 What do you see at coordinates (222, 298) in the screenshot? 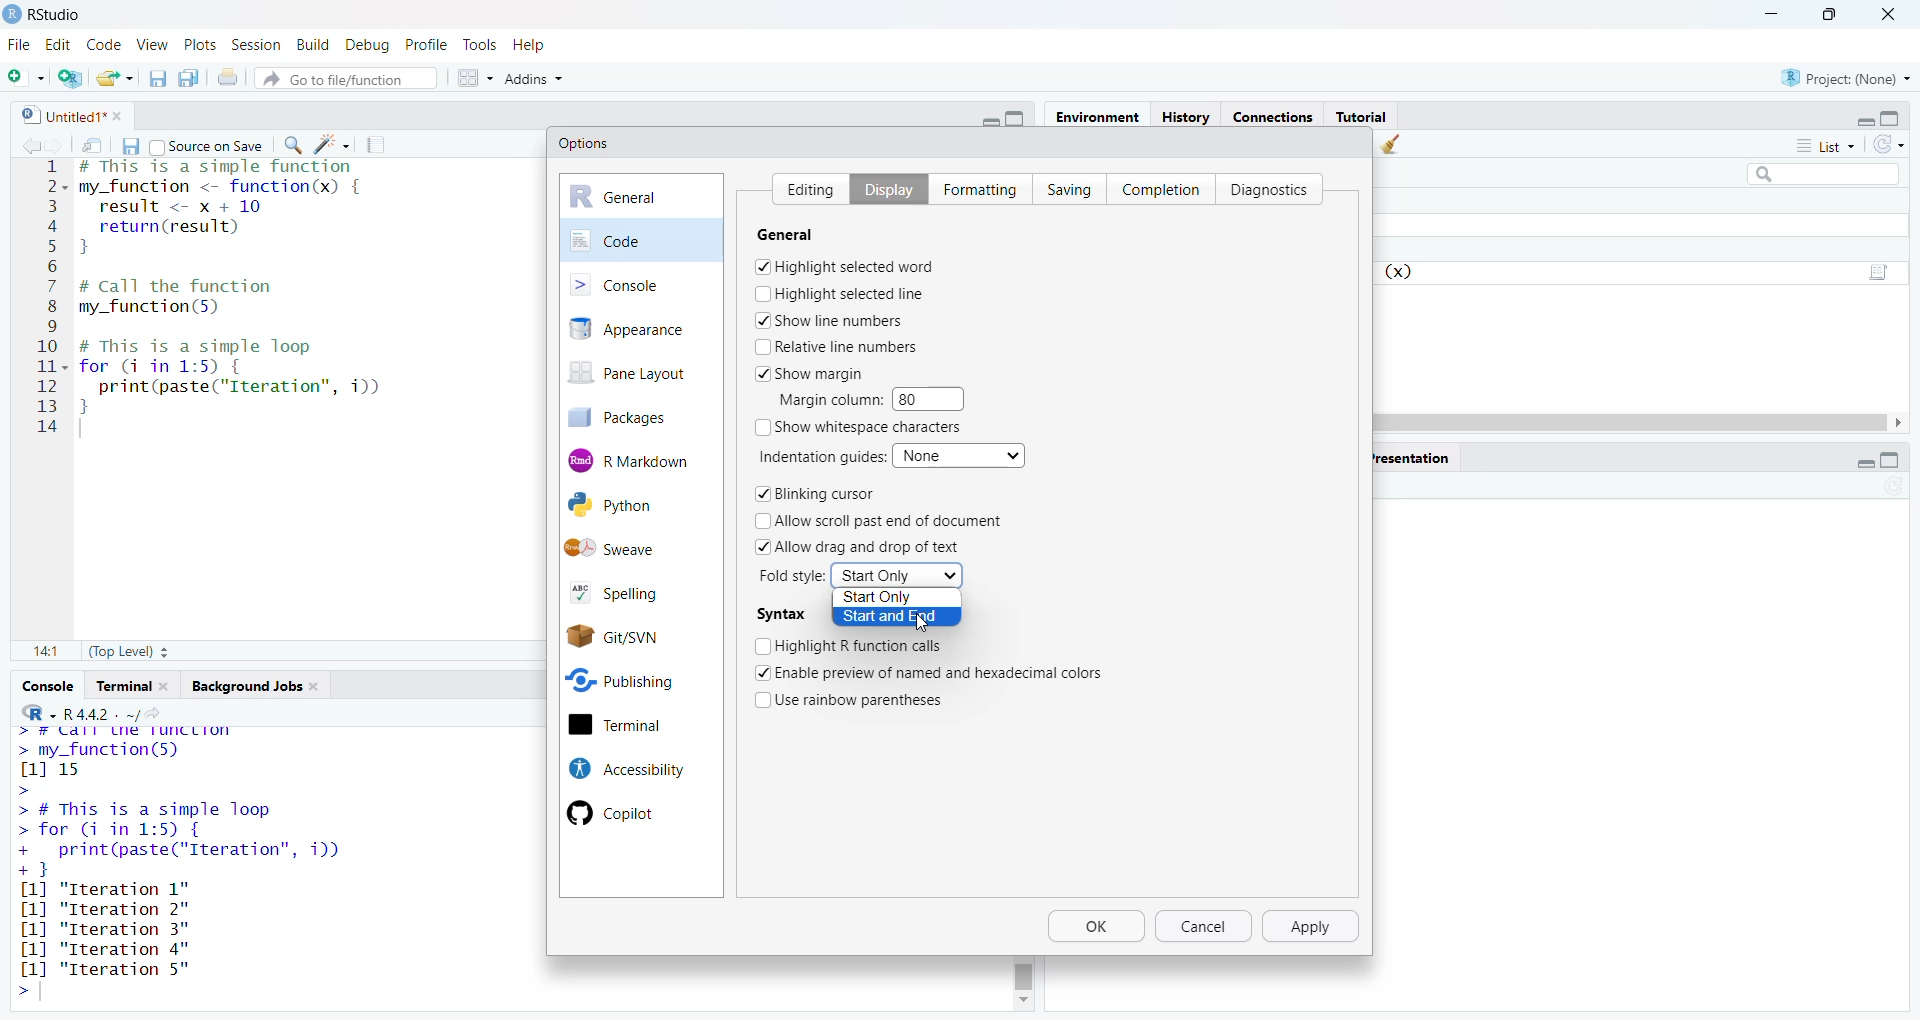
I see `code to call the function` at bounding box center [222, 298].